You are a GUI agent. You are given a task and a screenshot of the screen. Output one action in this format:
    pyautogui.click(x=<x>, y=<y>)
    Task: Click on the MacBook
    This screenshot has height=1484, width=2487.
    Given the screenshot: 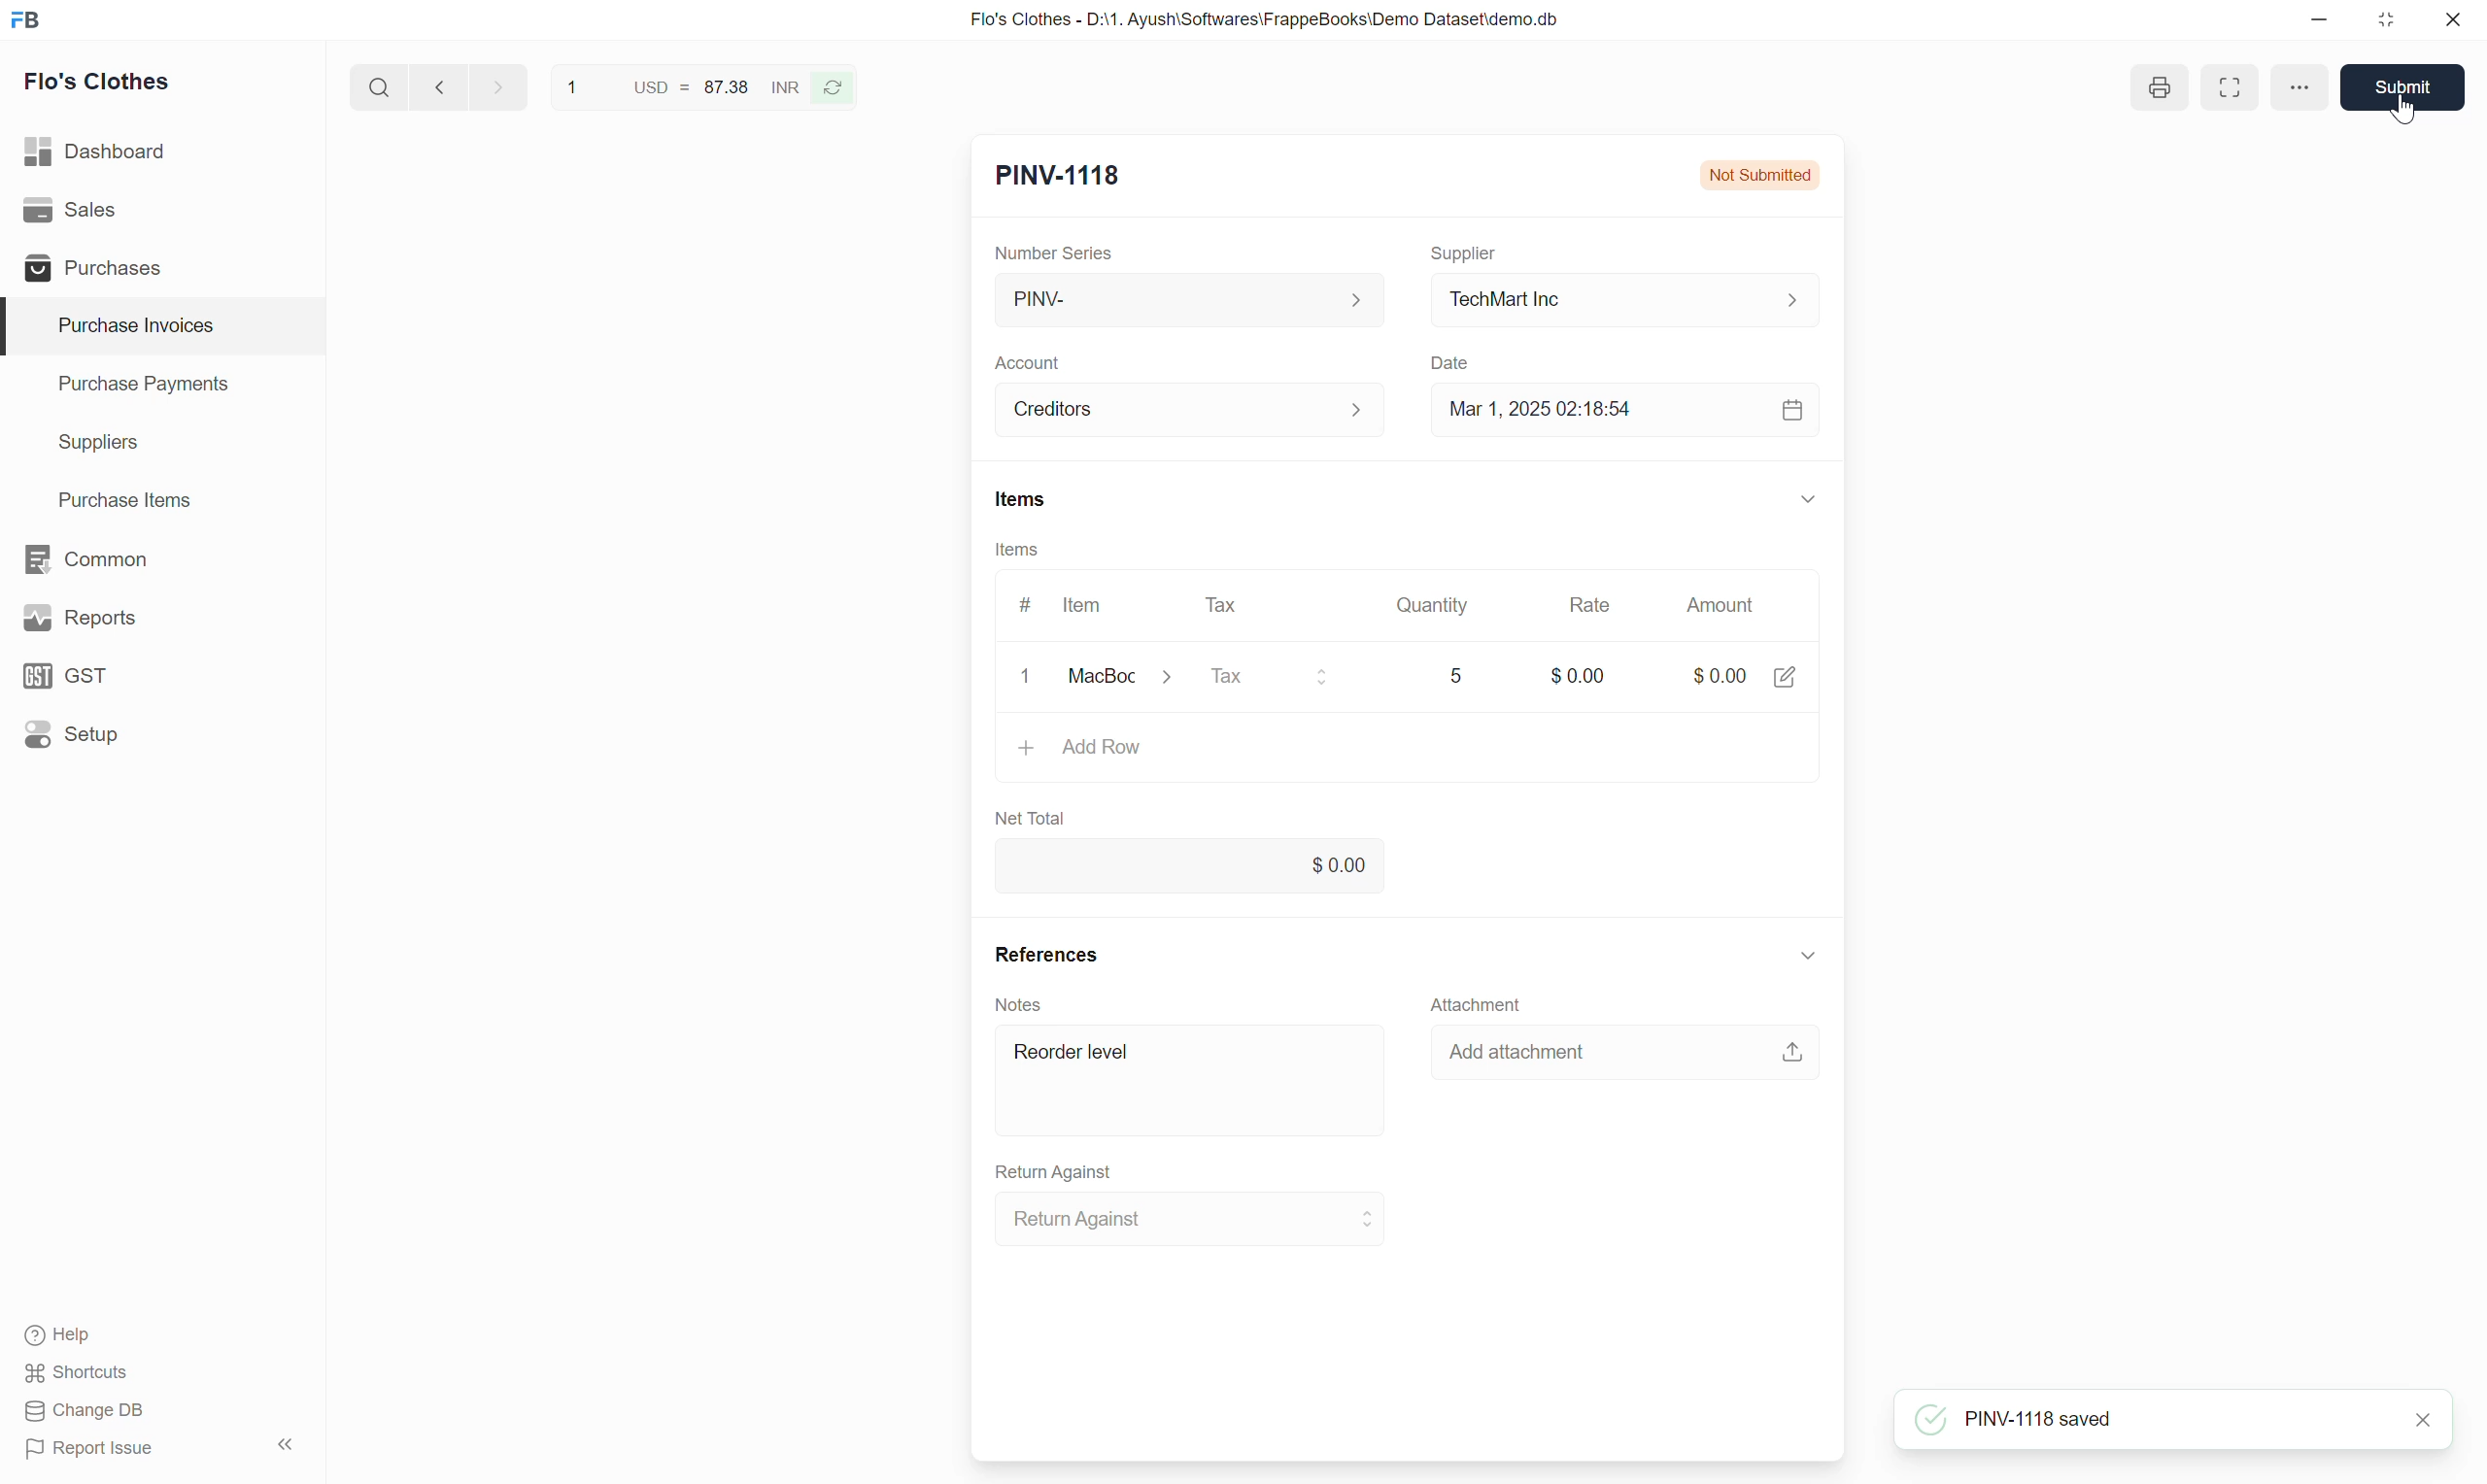 What is the action you would take?
    pyautogui.click(x=1130, y=677)
    